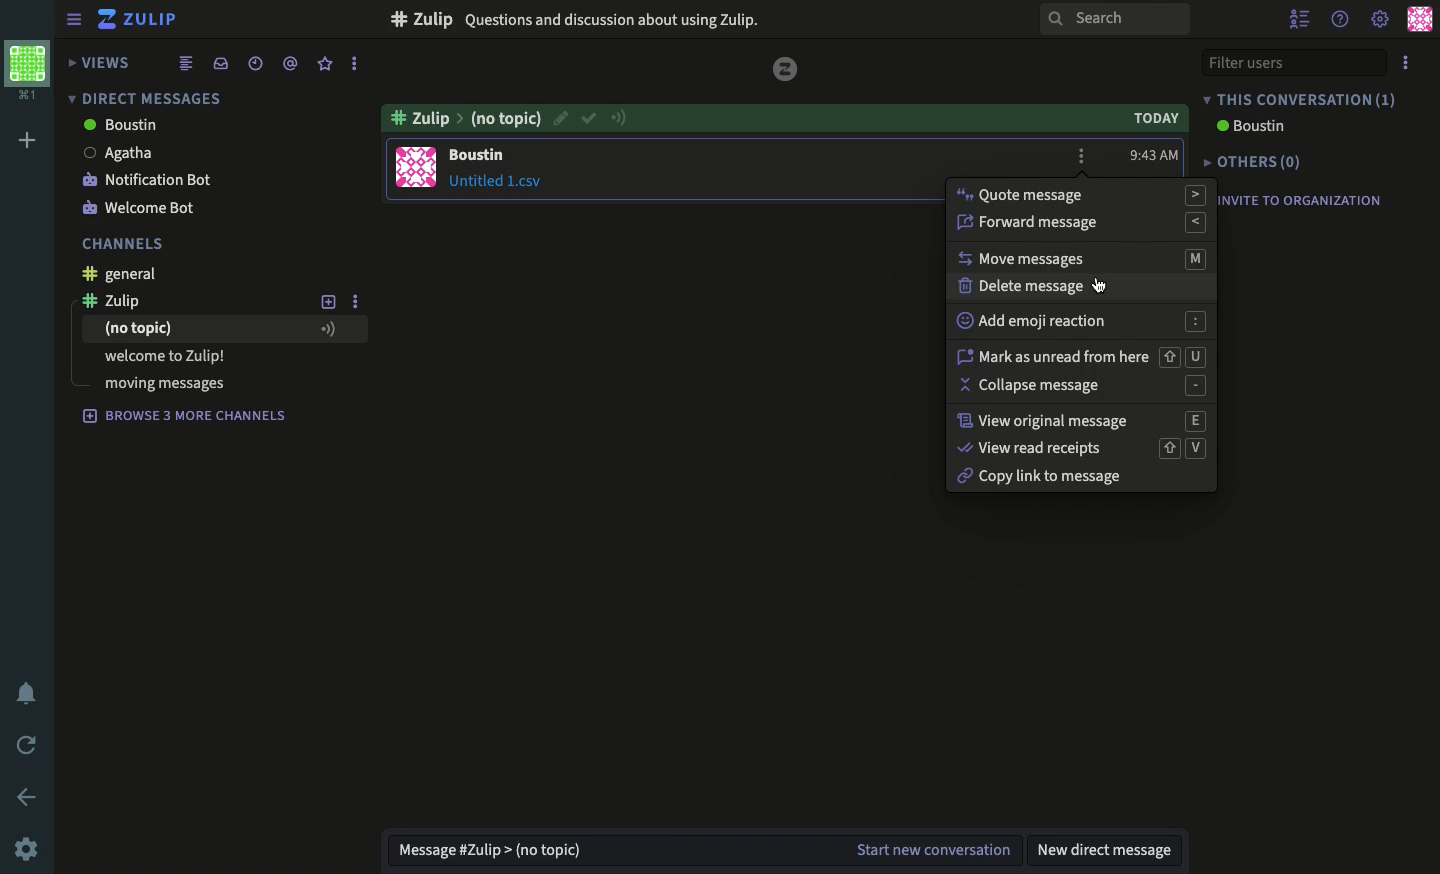 Image resolution: width=1440 pixels, height=874 pixels. I want to click on zulip, so click(129, 300).